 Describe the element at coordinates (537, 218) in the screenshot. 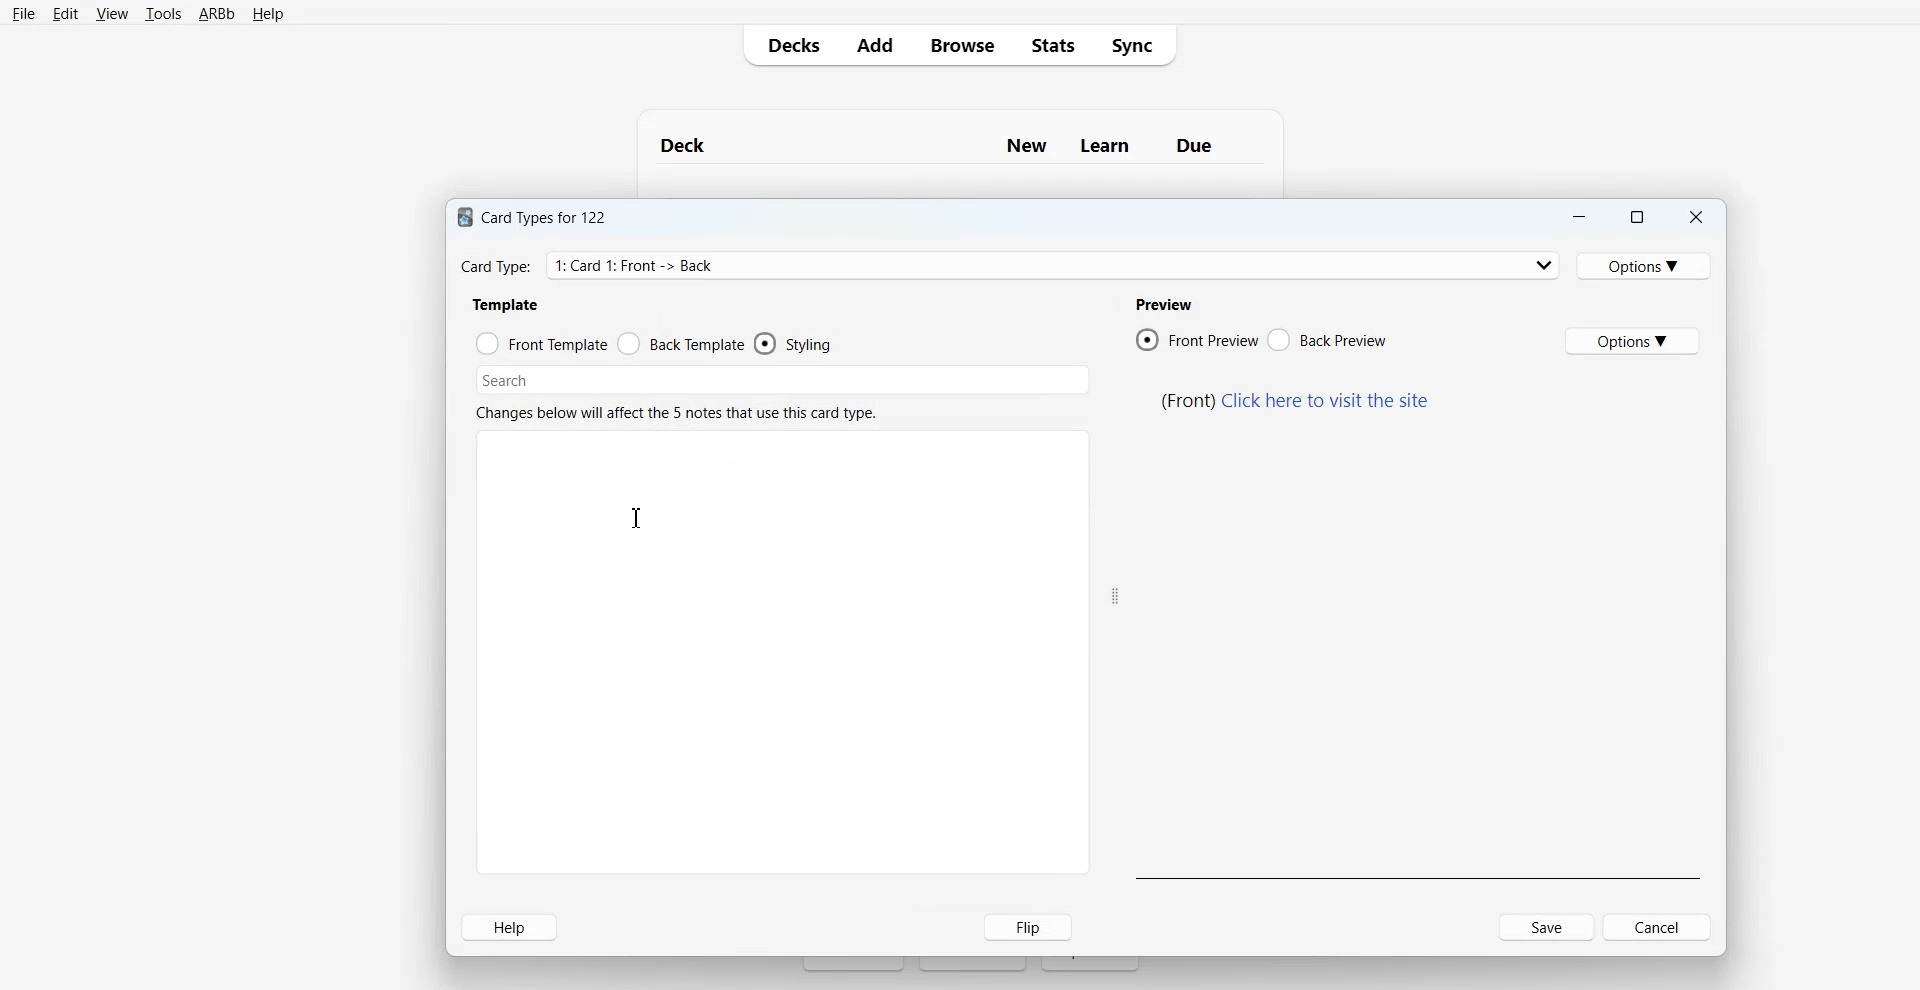

I see `text 1` at that location.